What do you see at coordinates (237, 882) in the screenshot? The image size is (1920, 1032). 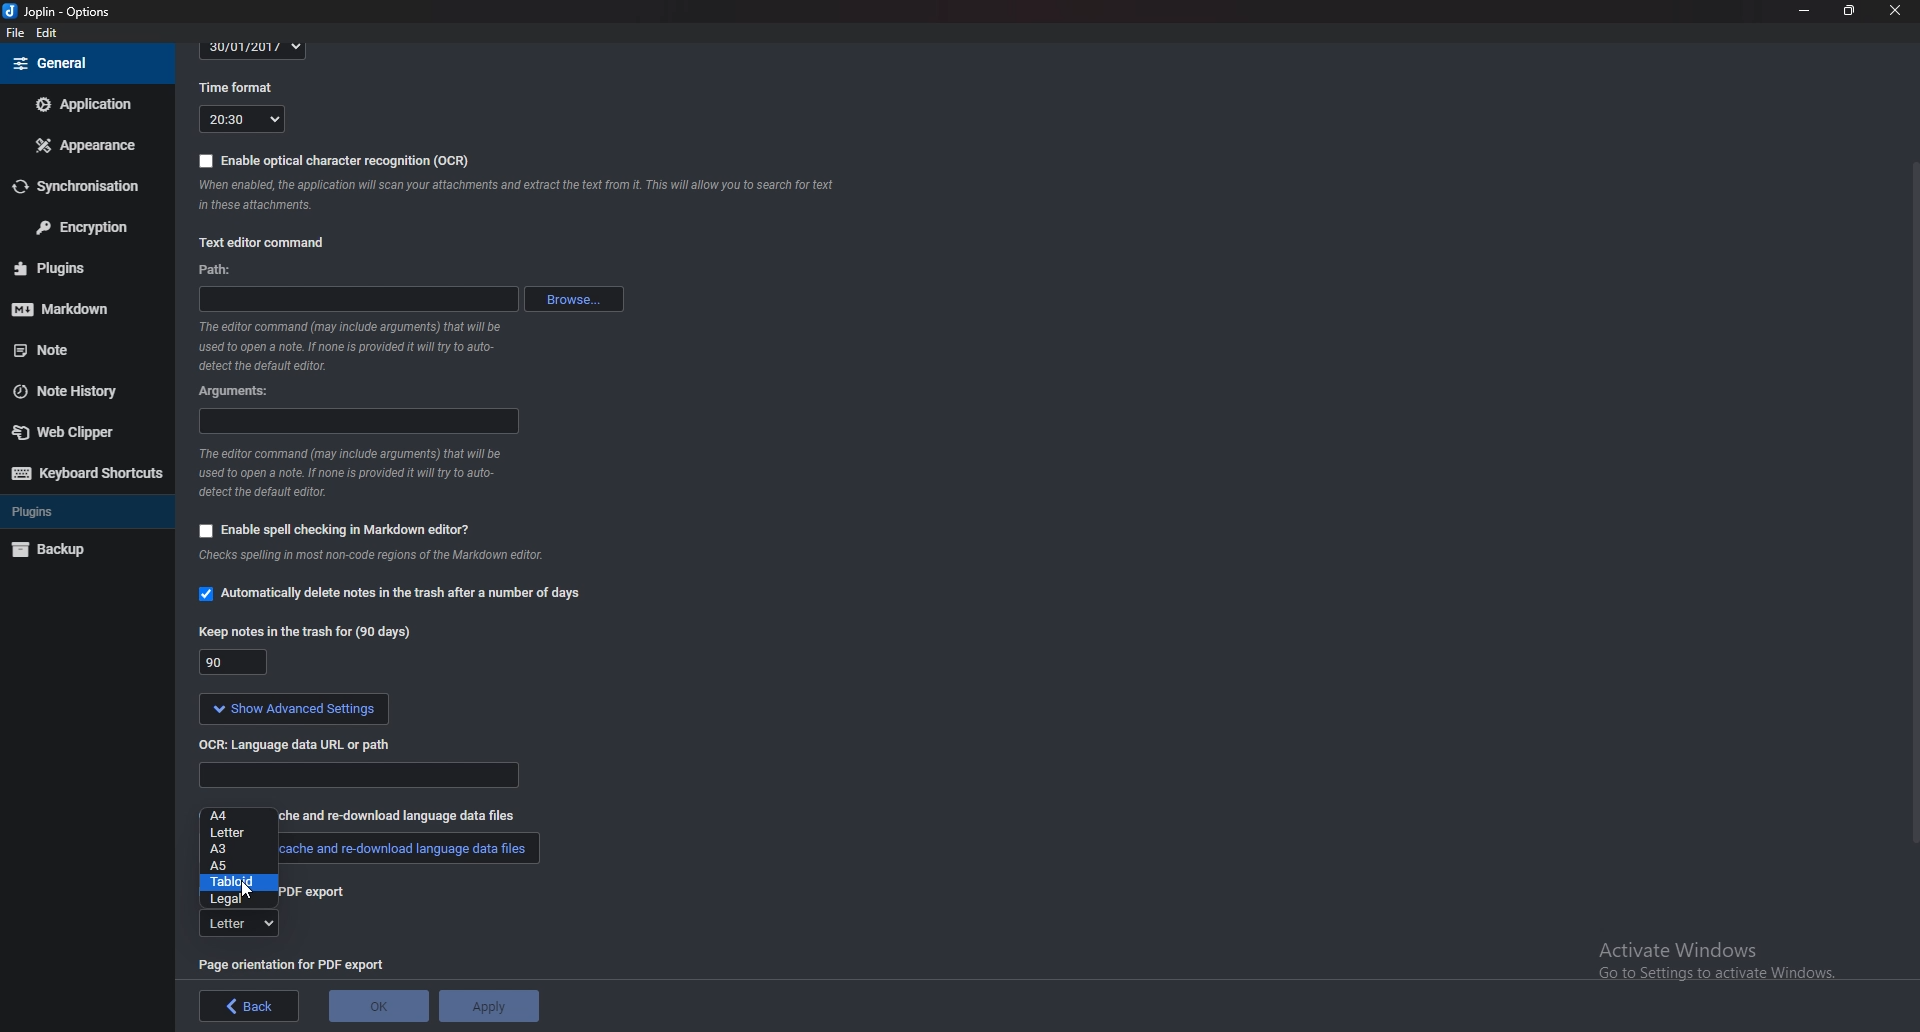 I see `Tabloid` at bounding box center [237, 882].